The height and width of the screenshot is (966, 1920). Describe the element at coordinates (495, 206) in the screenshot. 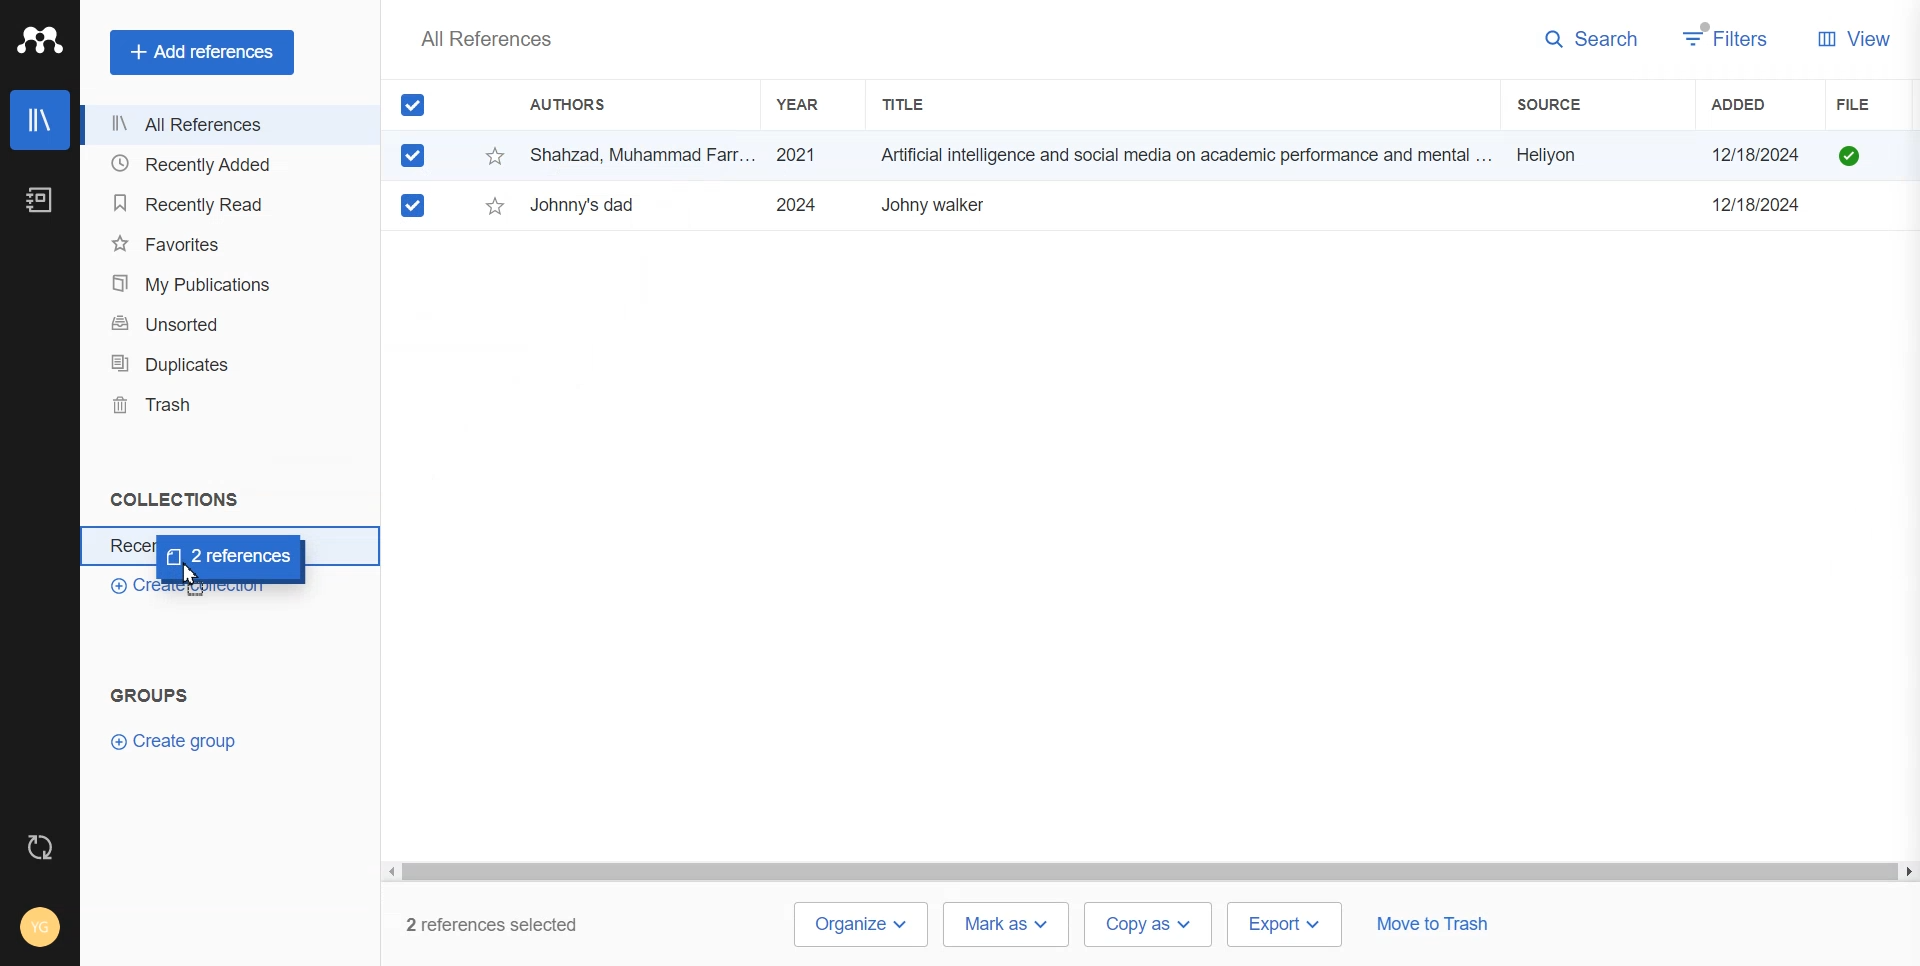

I see `star` at that location.